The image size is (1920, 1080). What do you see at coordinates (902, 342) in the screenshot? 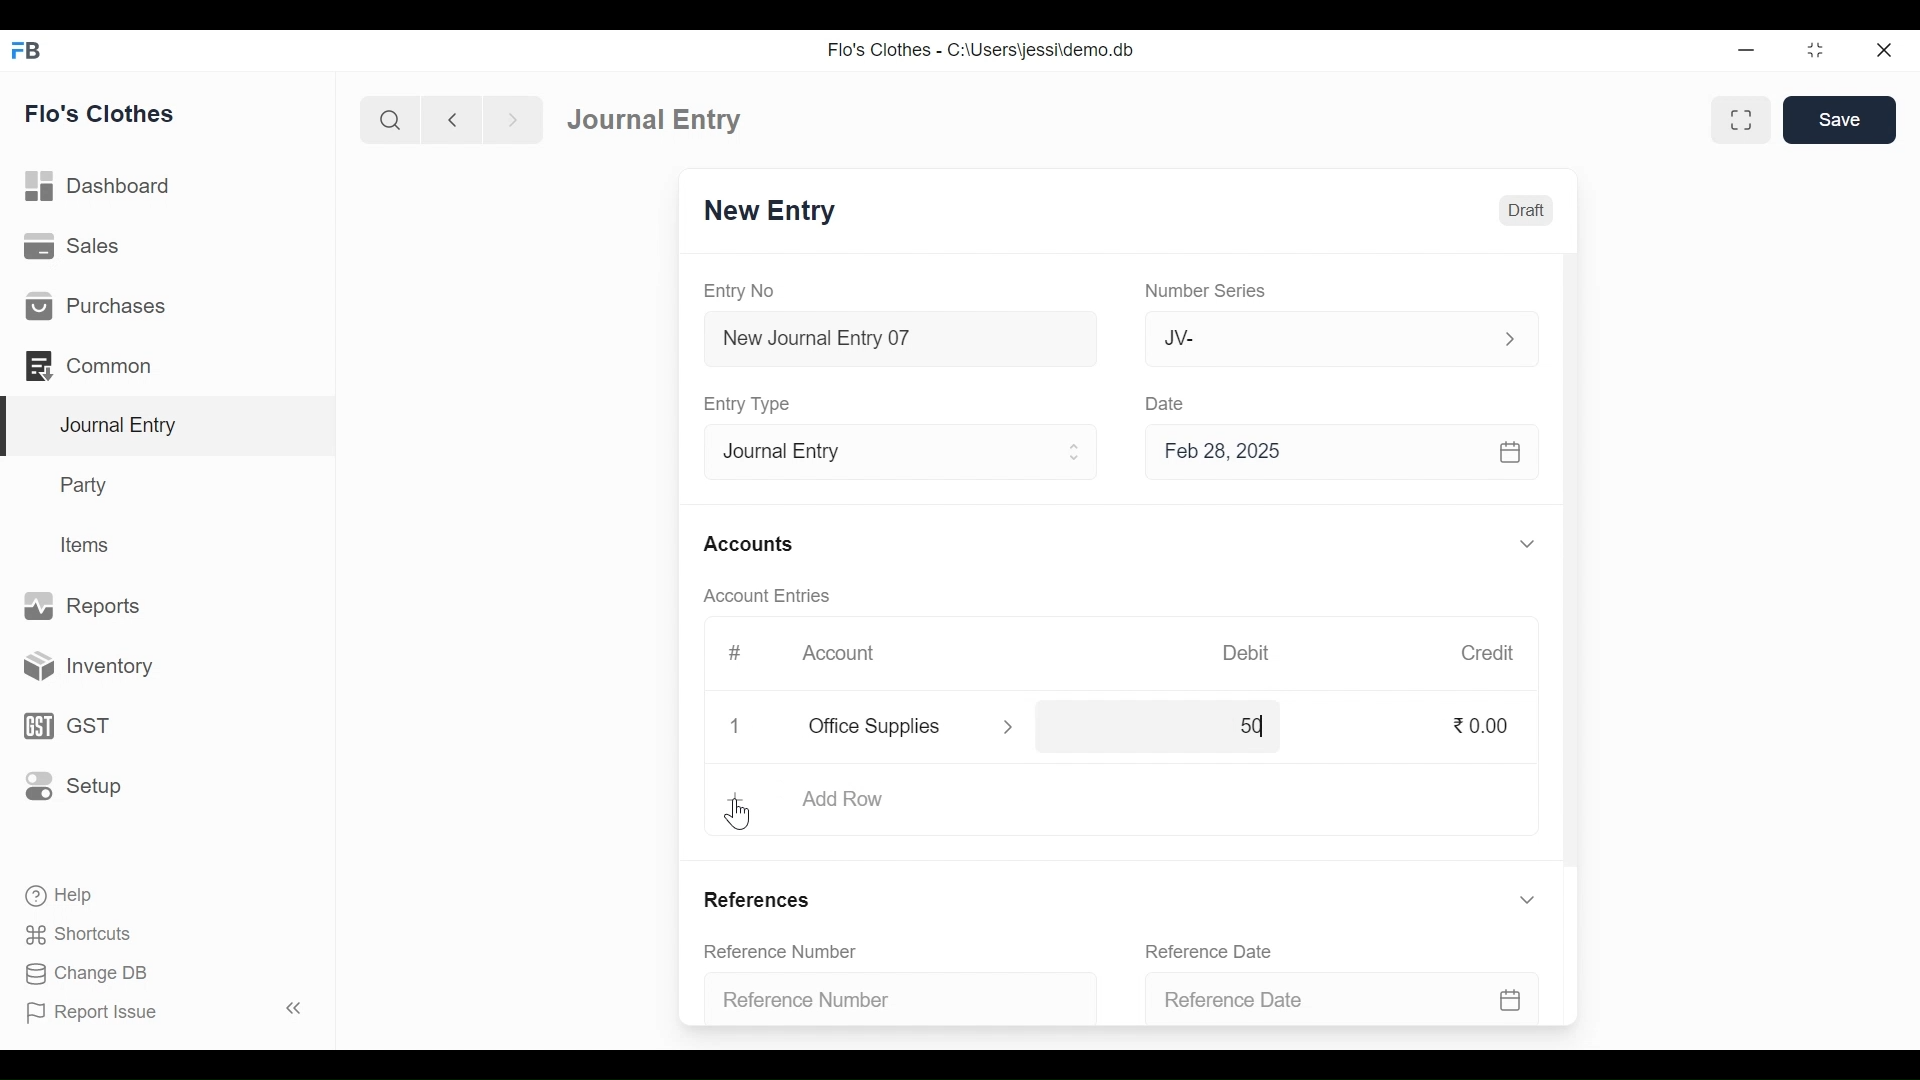
I see `New Journal Entry 07` at bounding box center [902, 342].